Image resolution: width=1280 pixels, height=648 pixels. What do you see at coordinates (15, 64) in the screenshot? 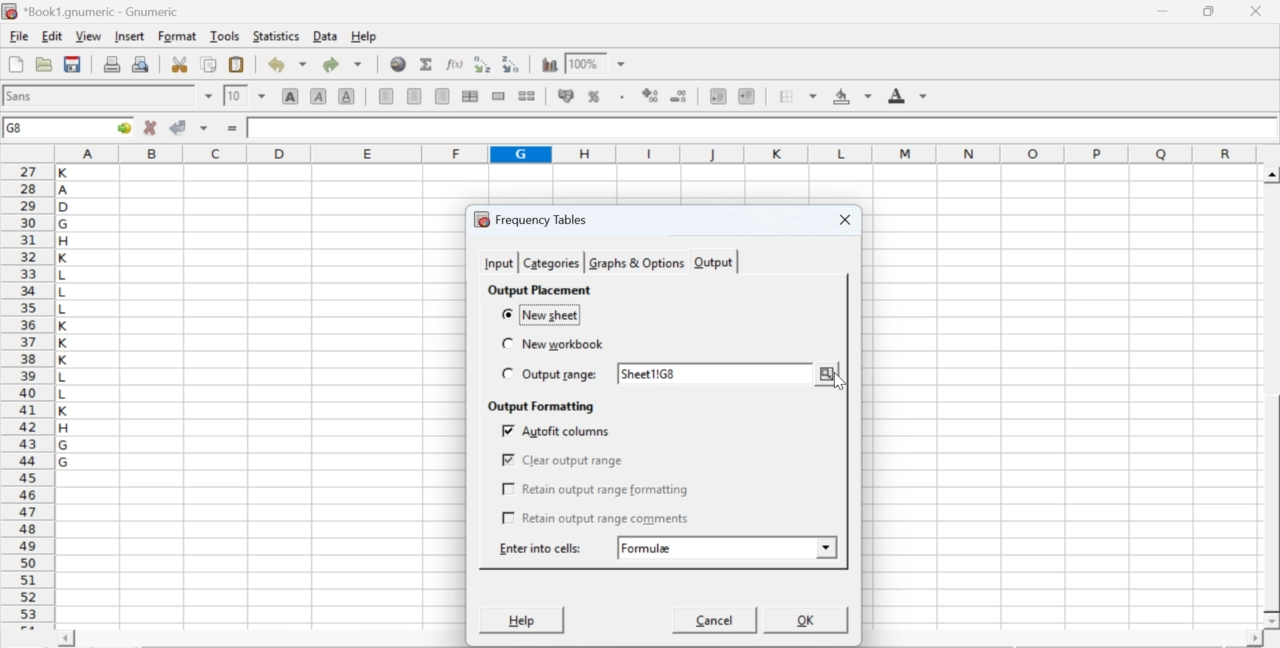
I see `new` at bounding box center [15, 64].